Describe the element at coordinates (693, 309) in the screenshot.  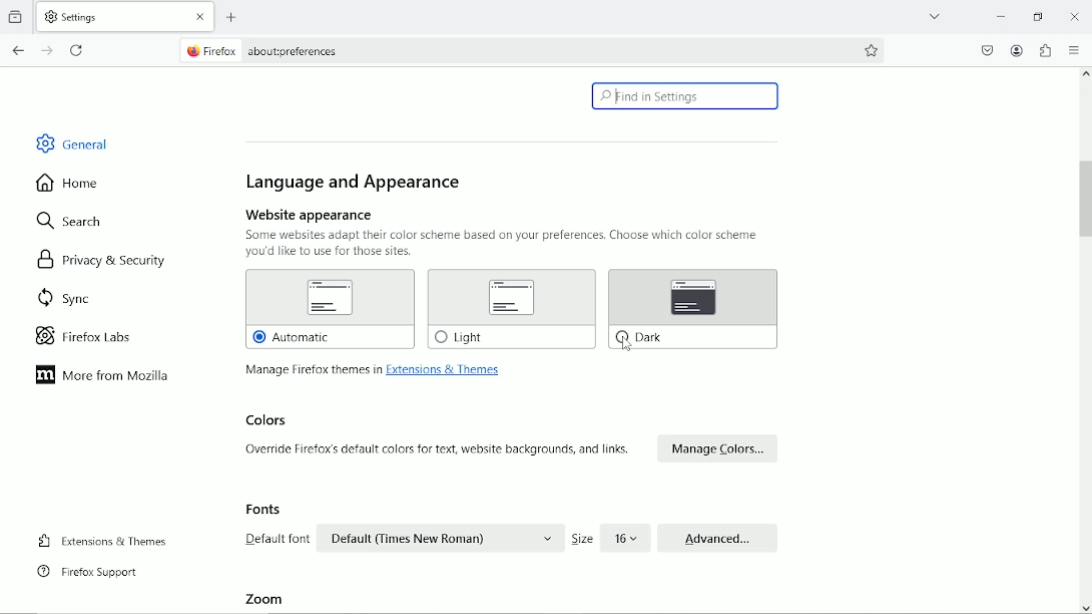
I see `Dark` at that location.